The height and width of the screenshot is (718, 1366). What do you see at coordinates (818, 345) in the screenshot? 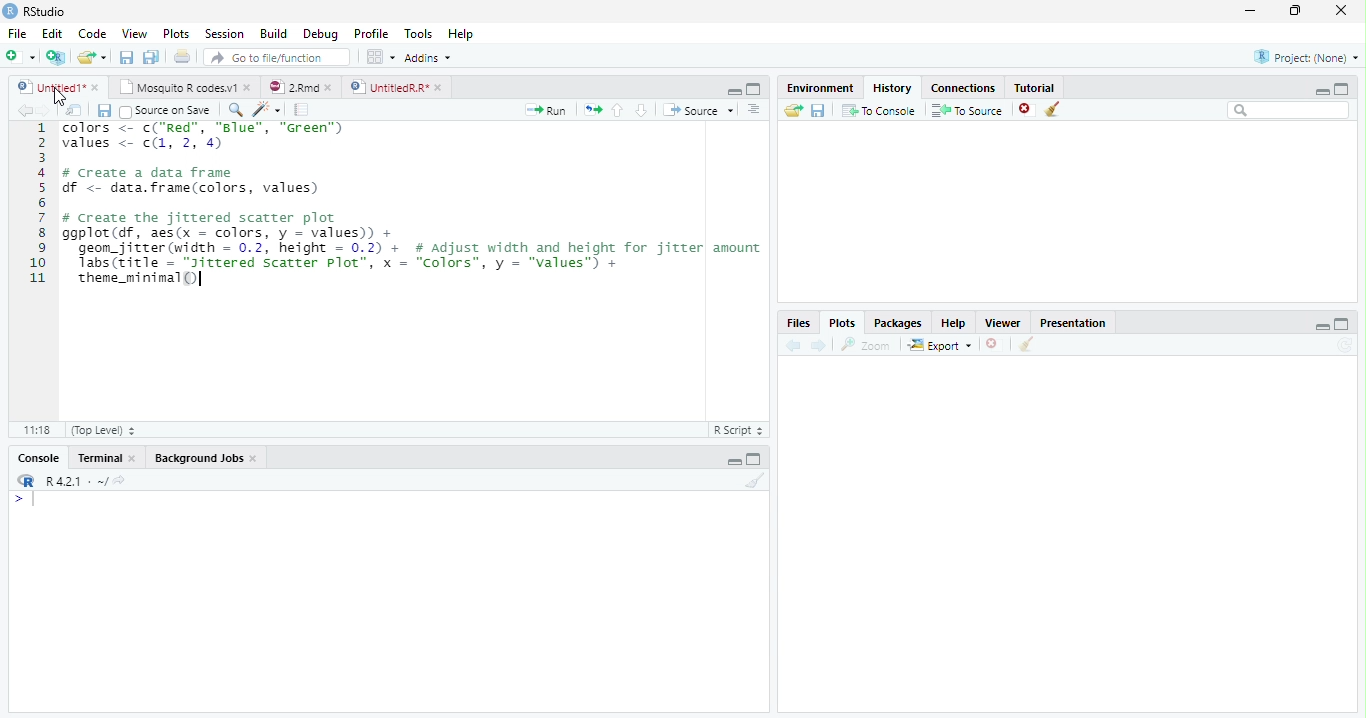
I see `Next plot` at bounding box center [818, 345].